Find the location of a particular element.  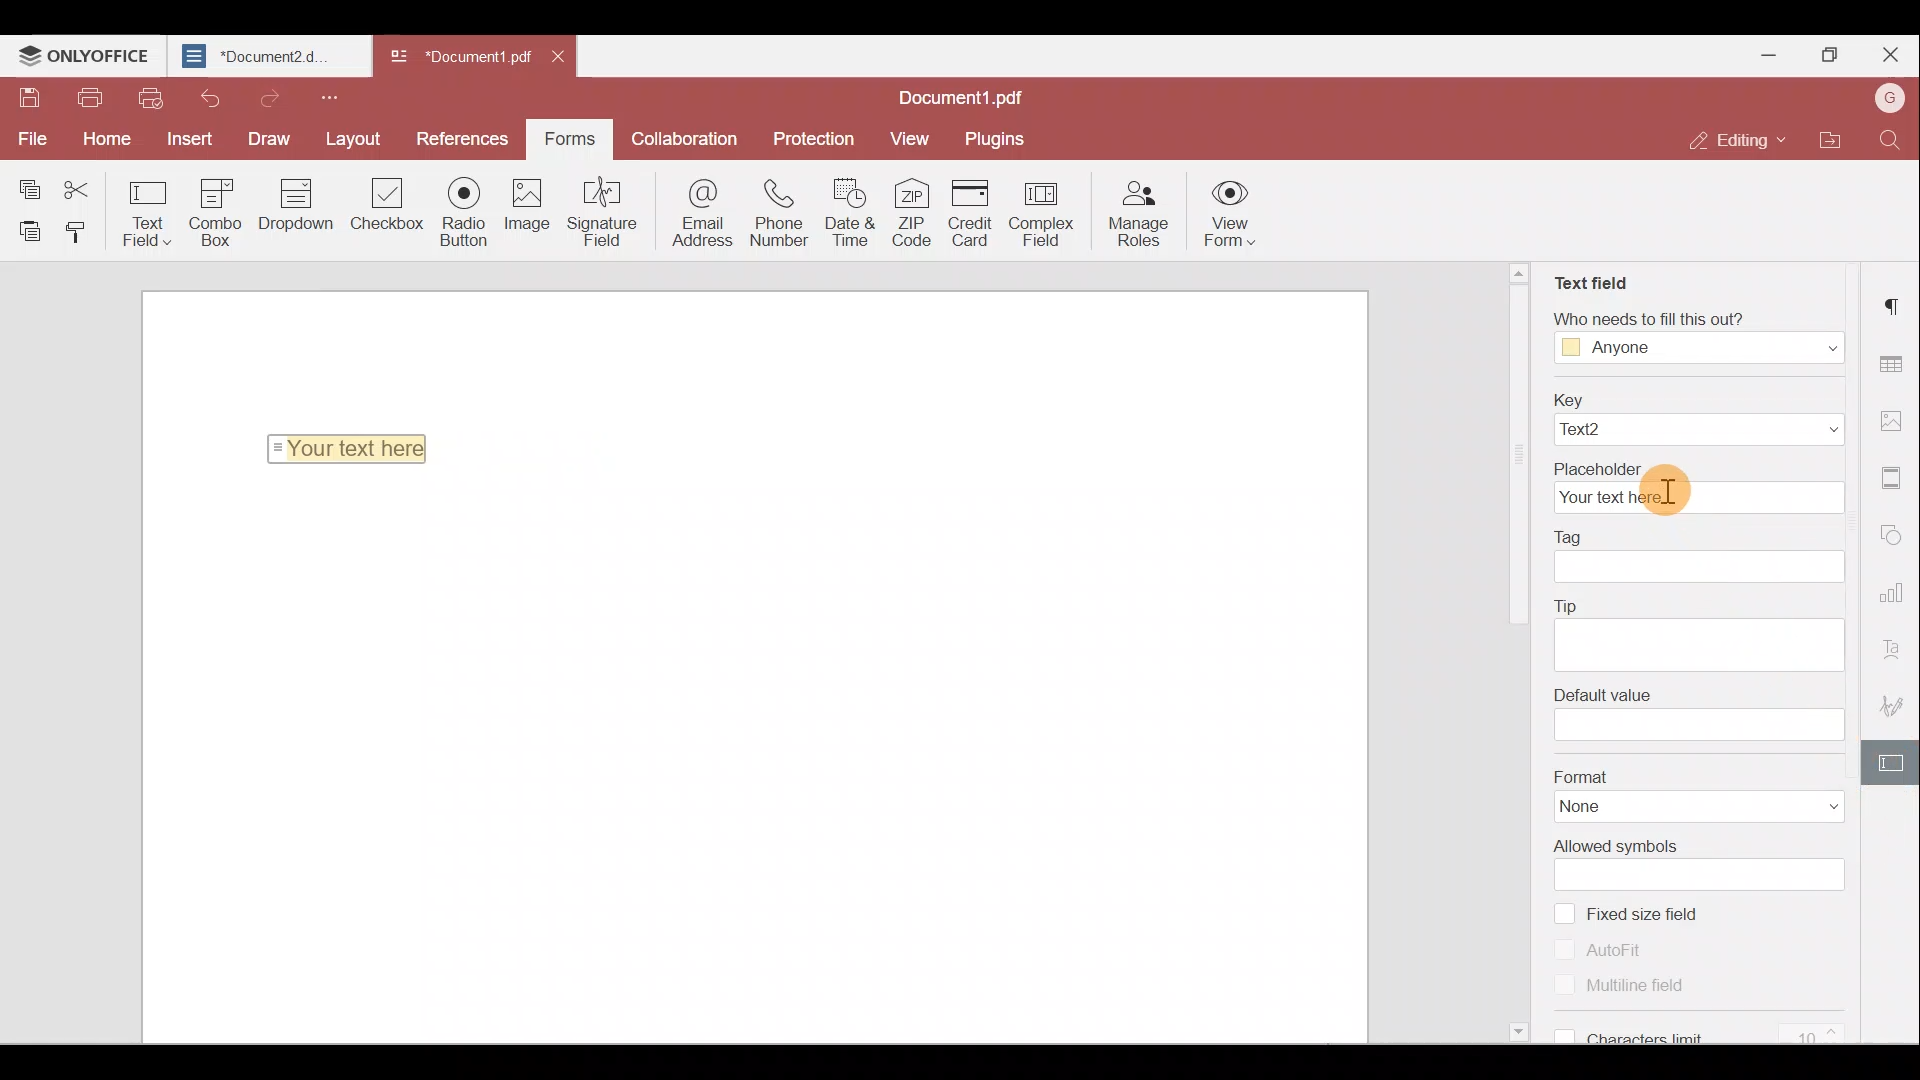

Account name is located at coordinates (1889, 96).